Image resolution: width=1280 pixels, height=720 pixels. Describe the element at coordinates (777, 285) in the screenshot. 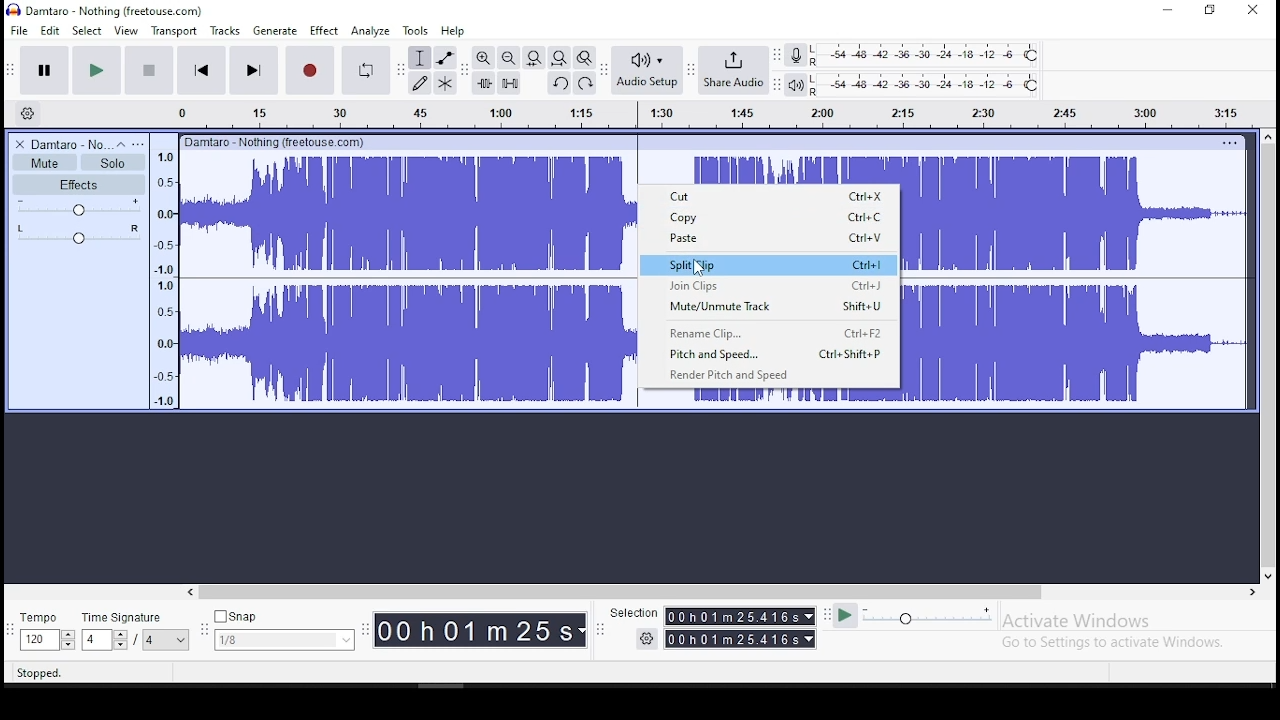

I see `join clips ctrl+j` at that location.